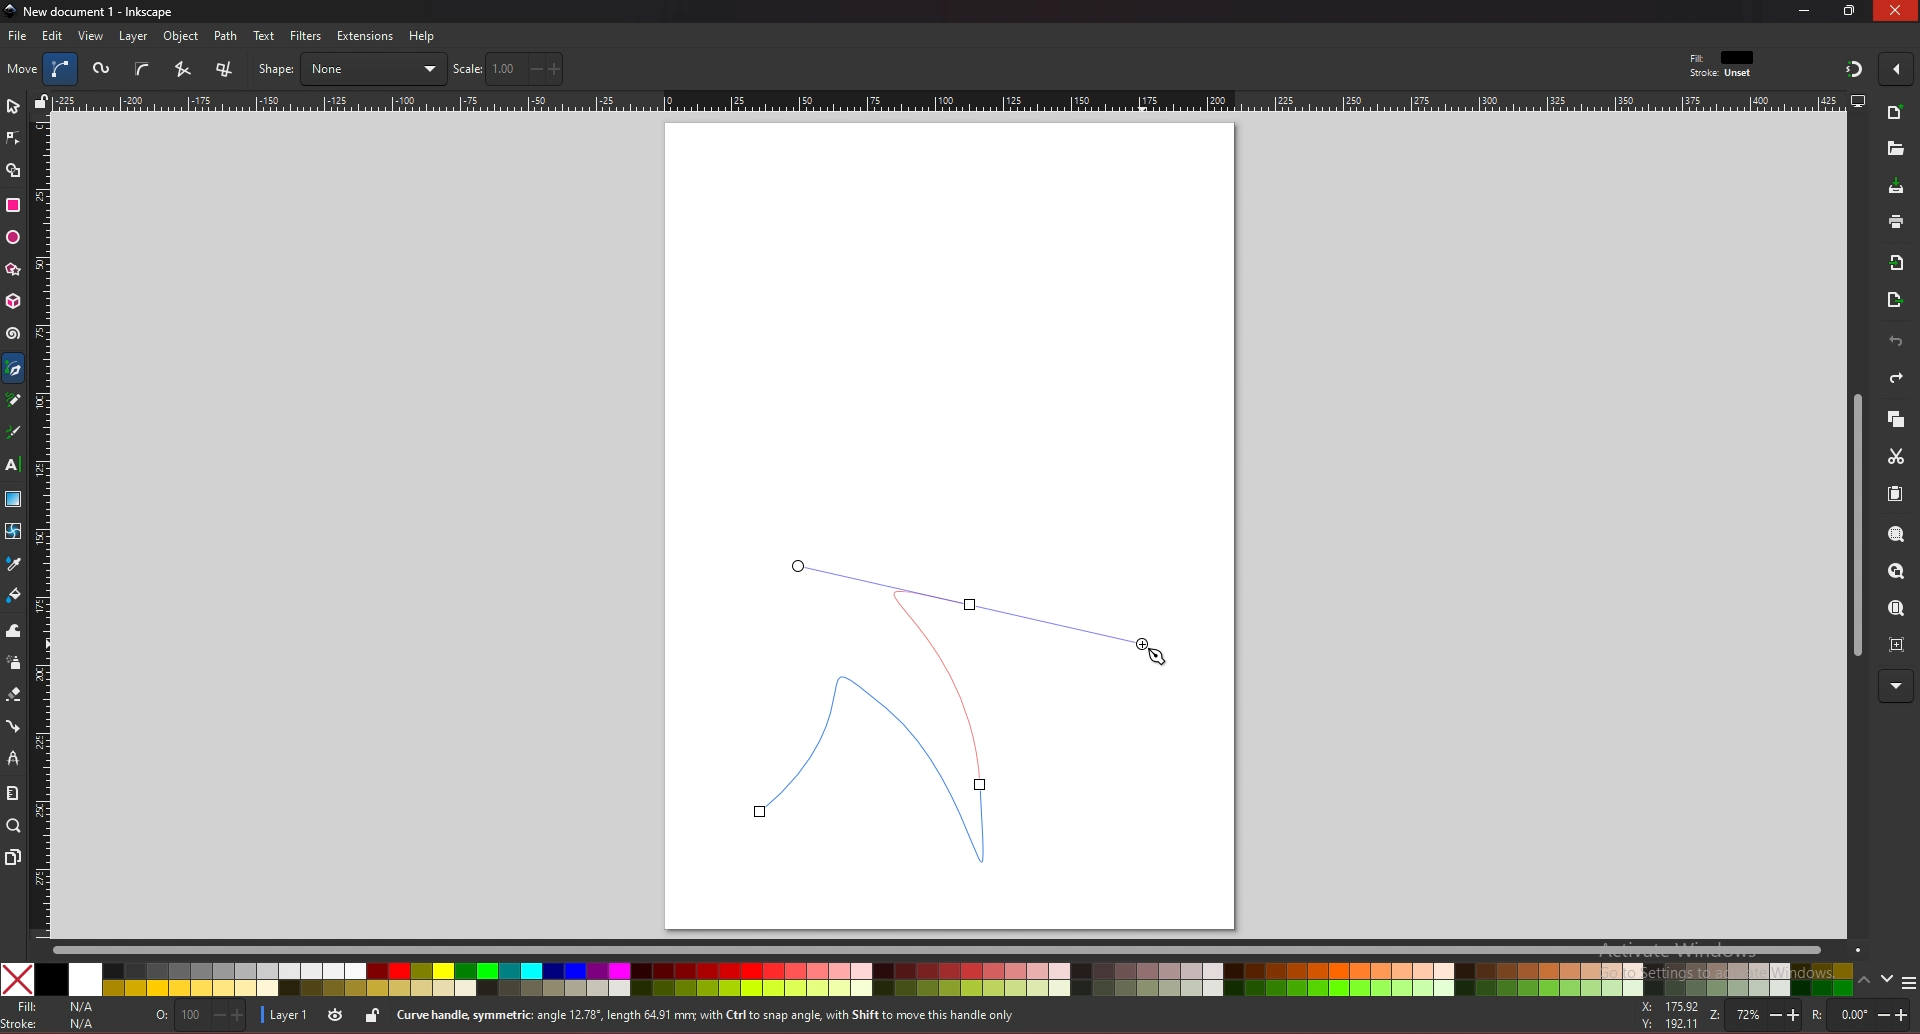  What do you see at coordinates (956, 948) in the screenshot?
I see `scroll bar` at bounding box center [956, 948].